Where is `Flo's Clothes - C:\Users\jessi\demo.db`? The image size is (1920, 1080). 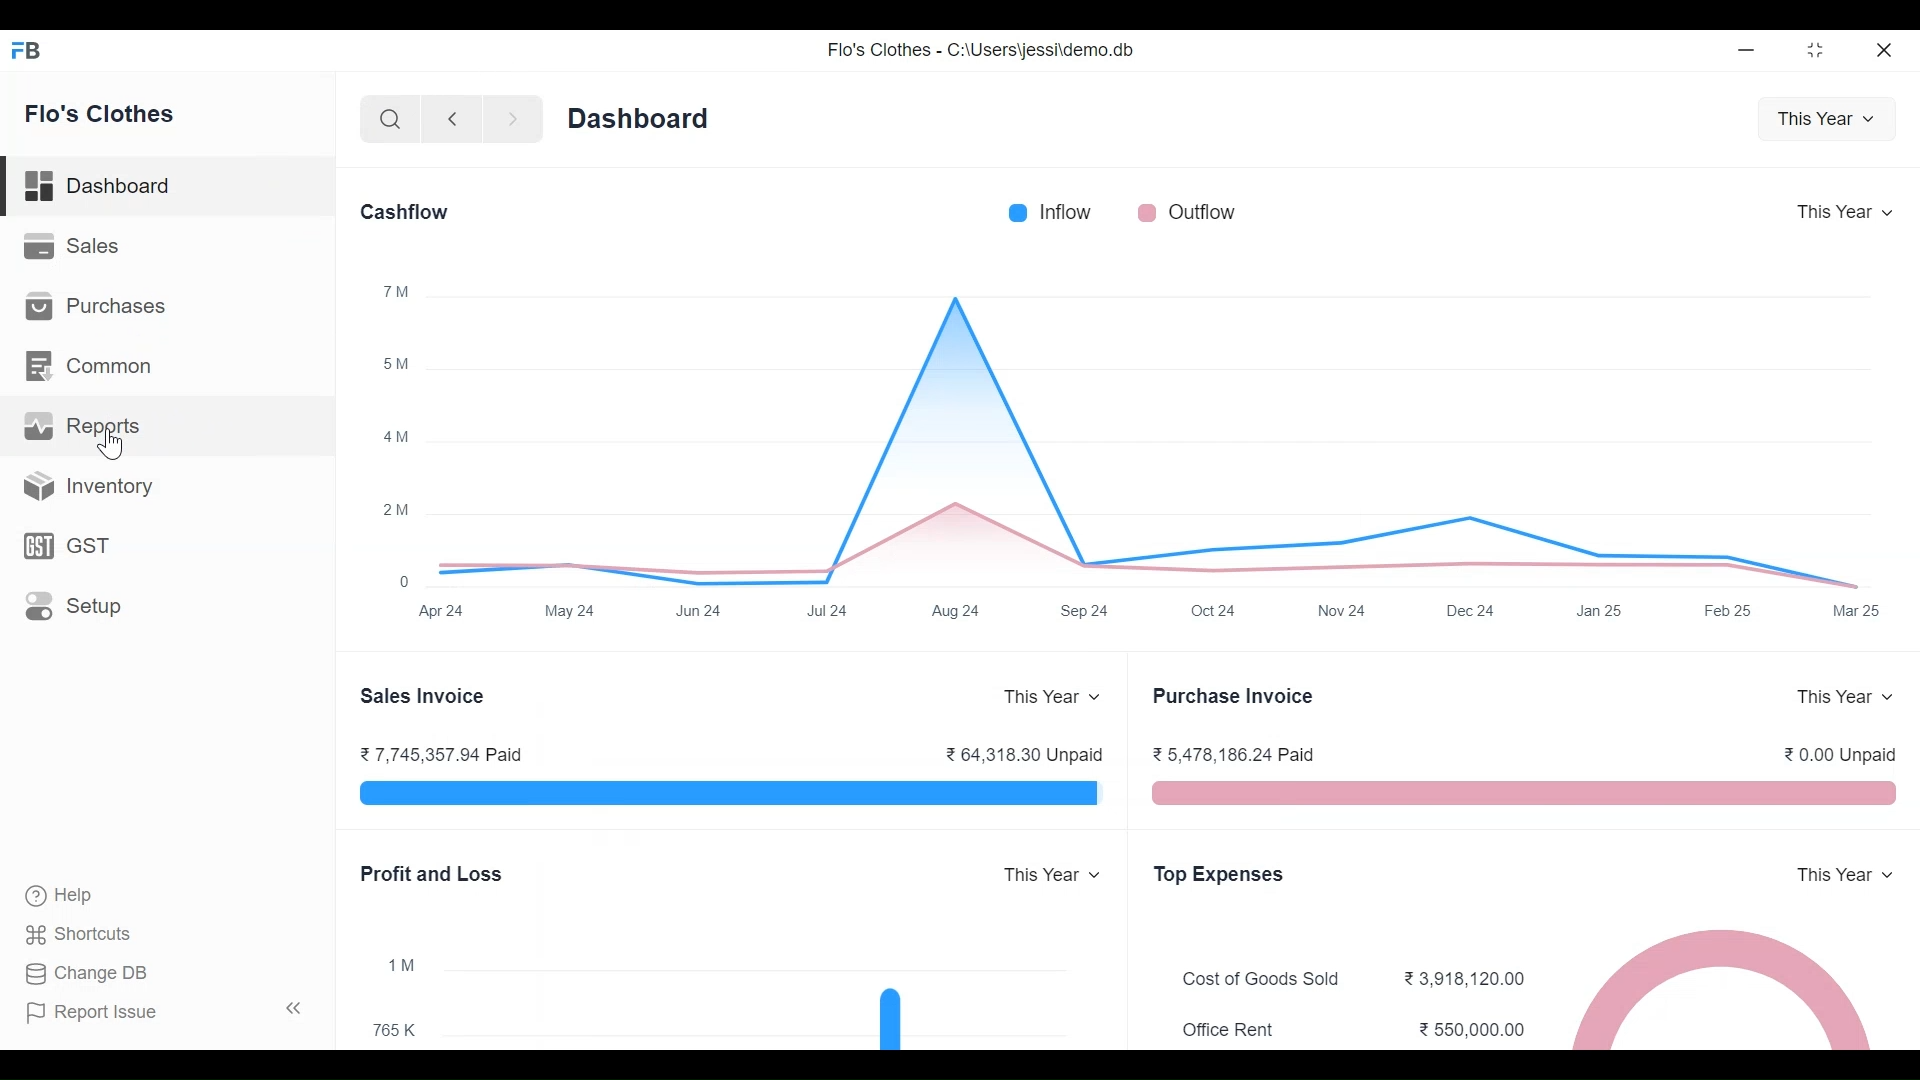
Flo's Clothes - C:\Users\jessi\demo.db is located at coordinates (980, 50).